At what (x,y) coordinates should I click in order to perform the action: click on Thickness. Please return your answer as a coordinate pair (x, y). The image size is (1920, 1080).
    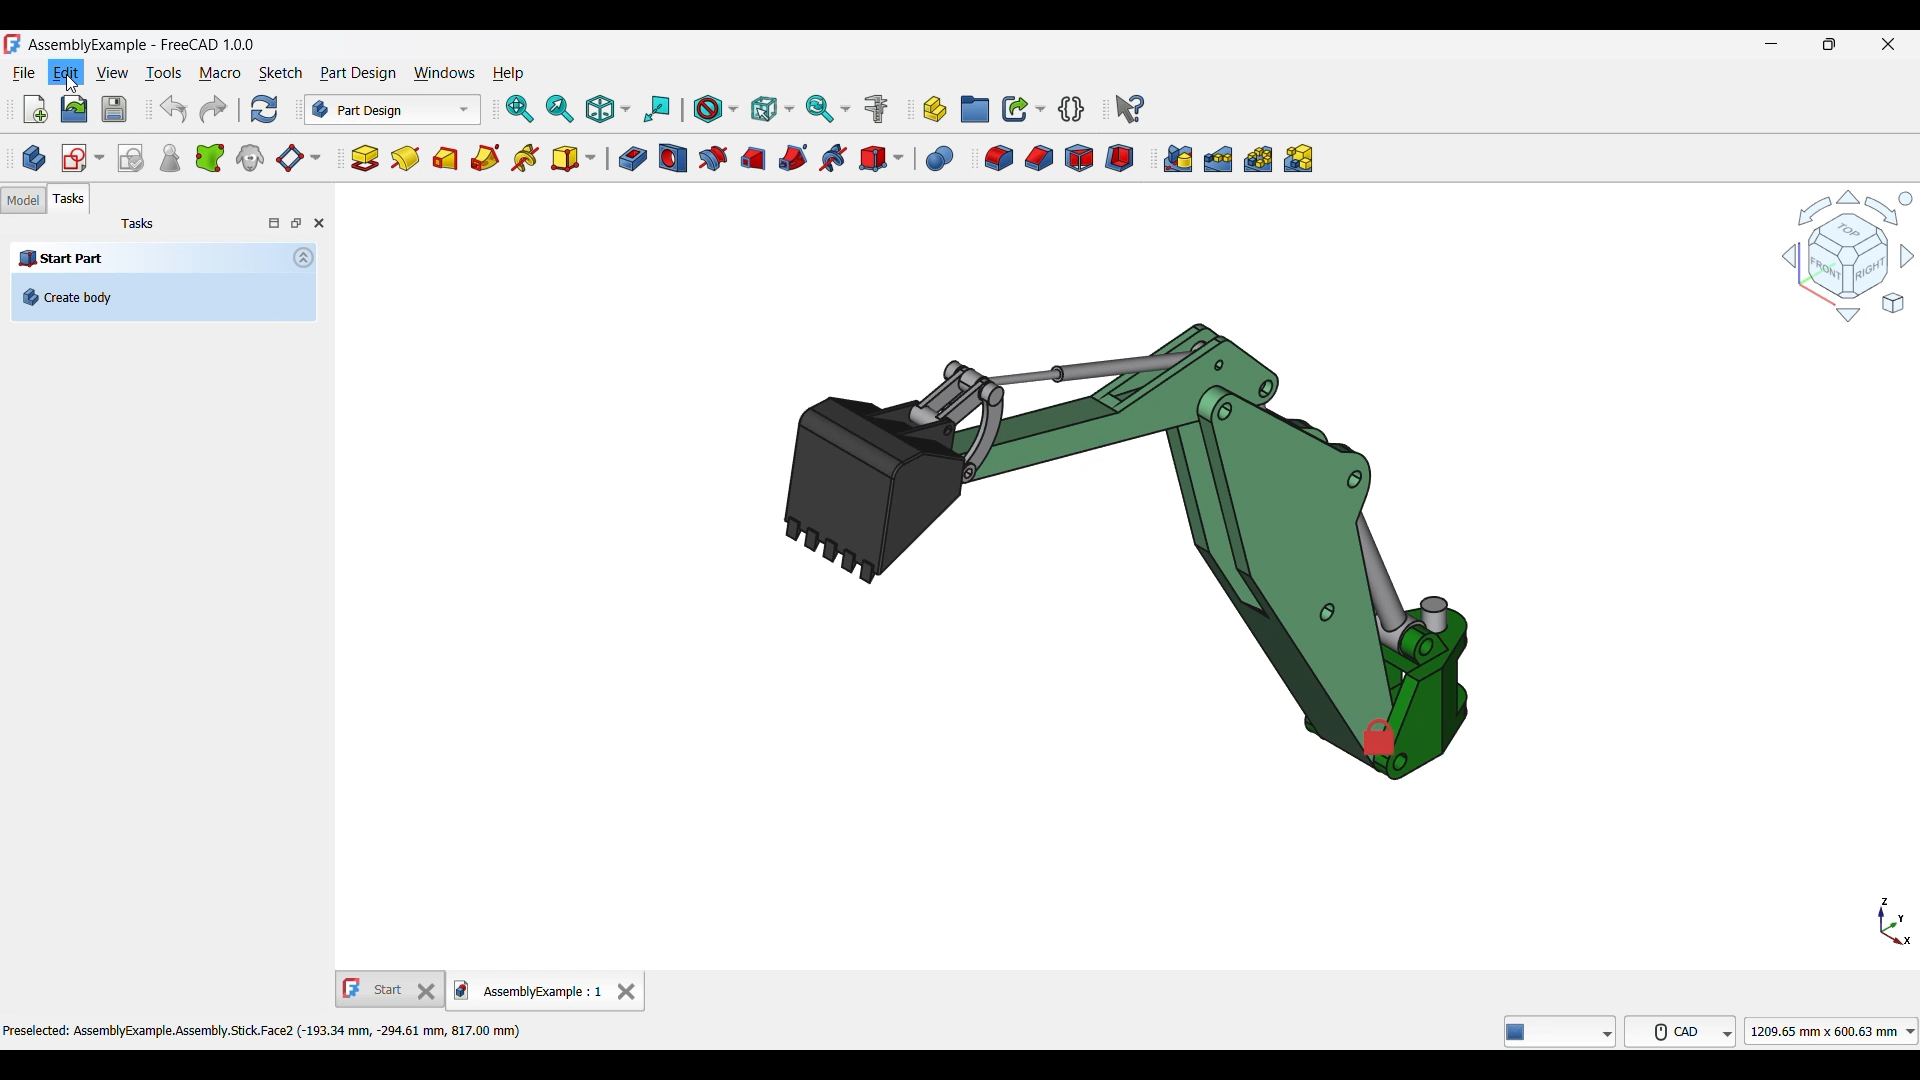
    Looking at the image, I should click on (1119, 158).